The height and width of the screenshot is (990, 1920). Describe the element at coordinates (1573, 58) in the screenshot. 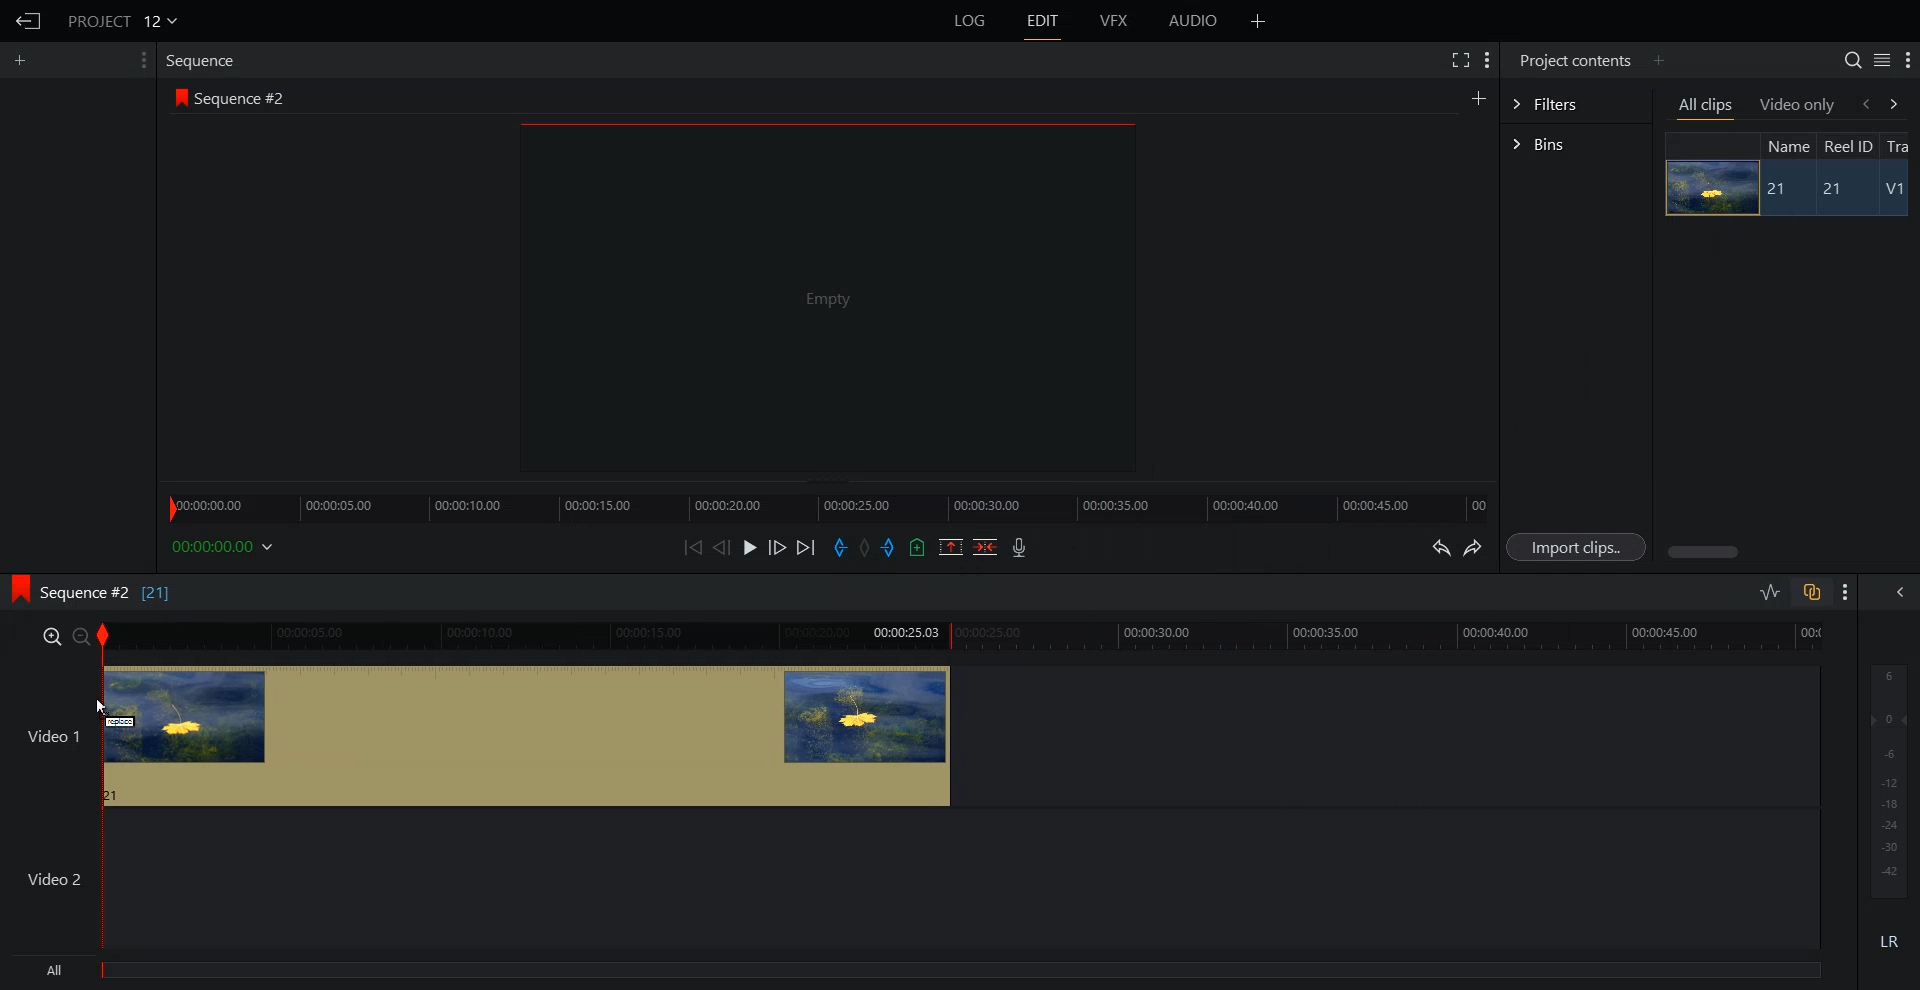

I see `Project contents` at that location.